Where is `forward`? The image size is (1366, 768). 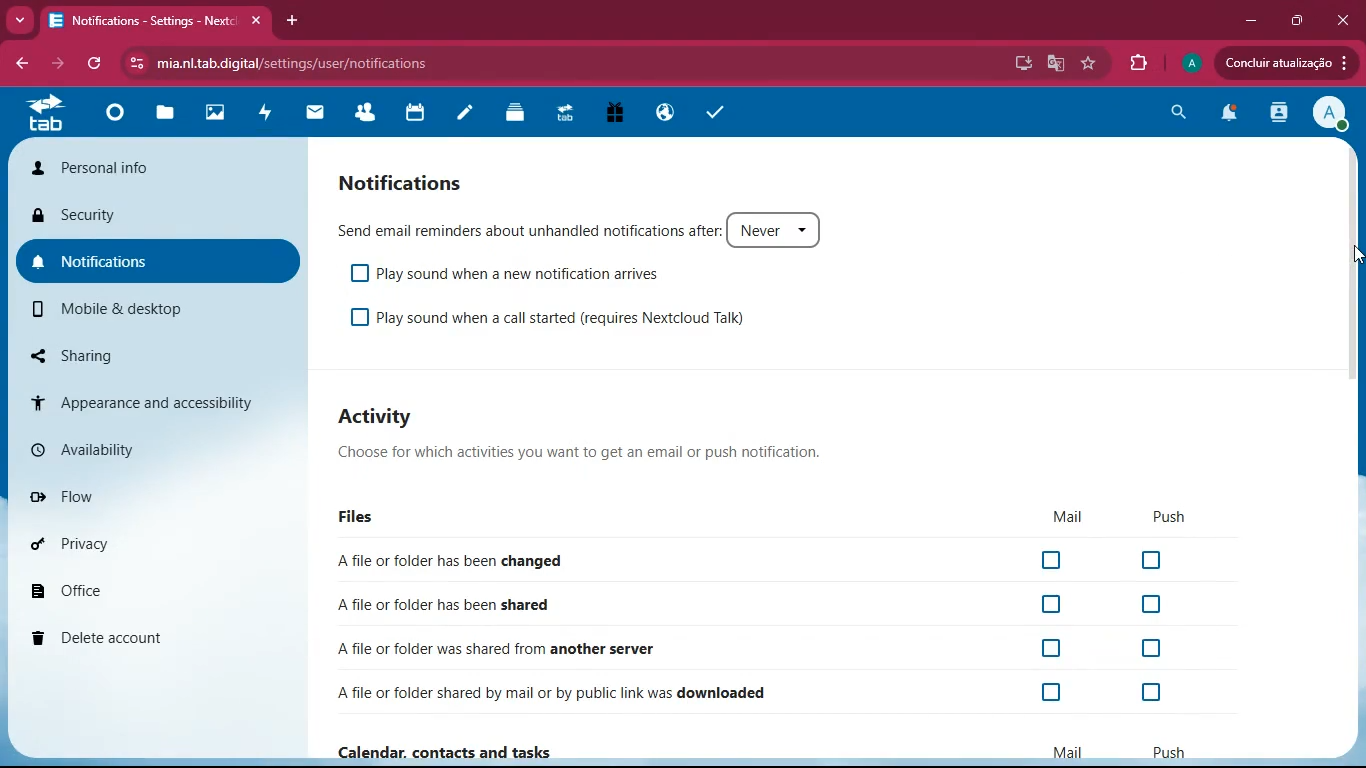 forward is located at coordinates (55, 62).